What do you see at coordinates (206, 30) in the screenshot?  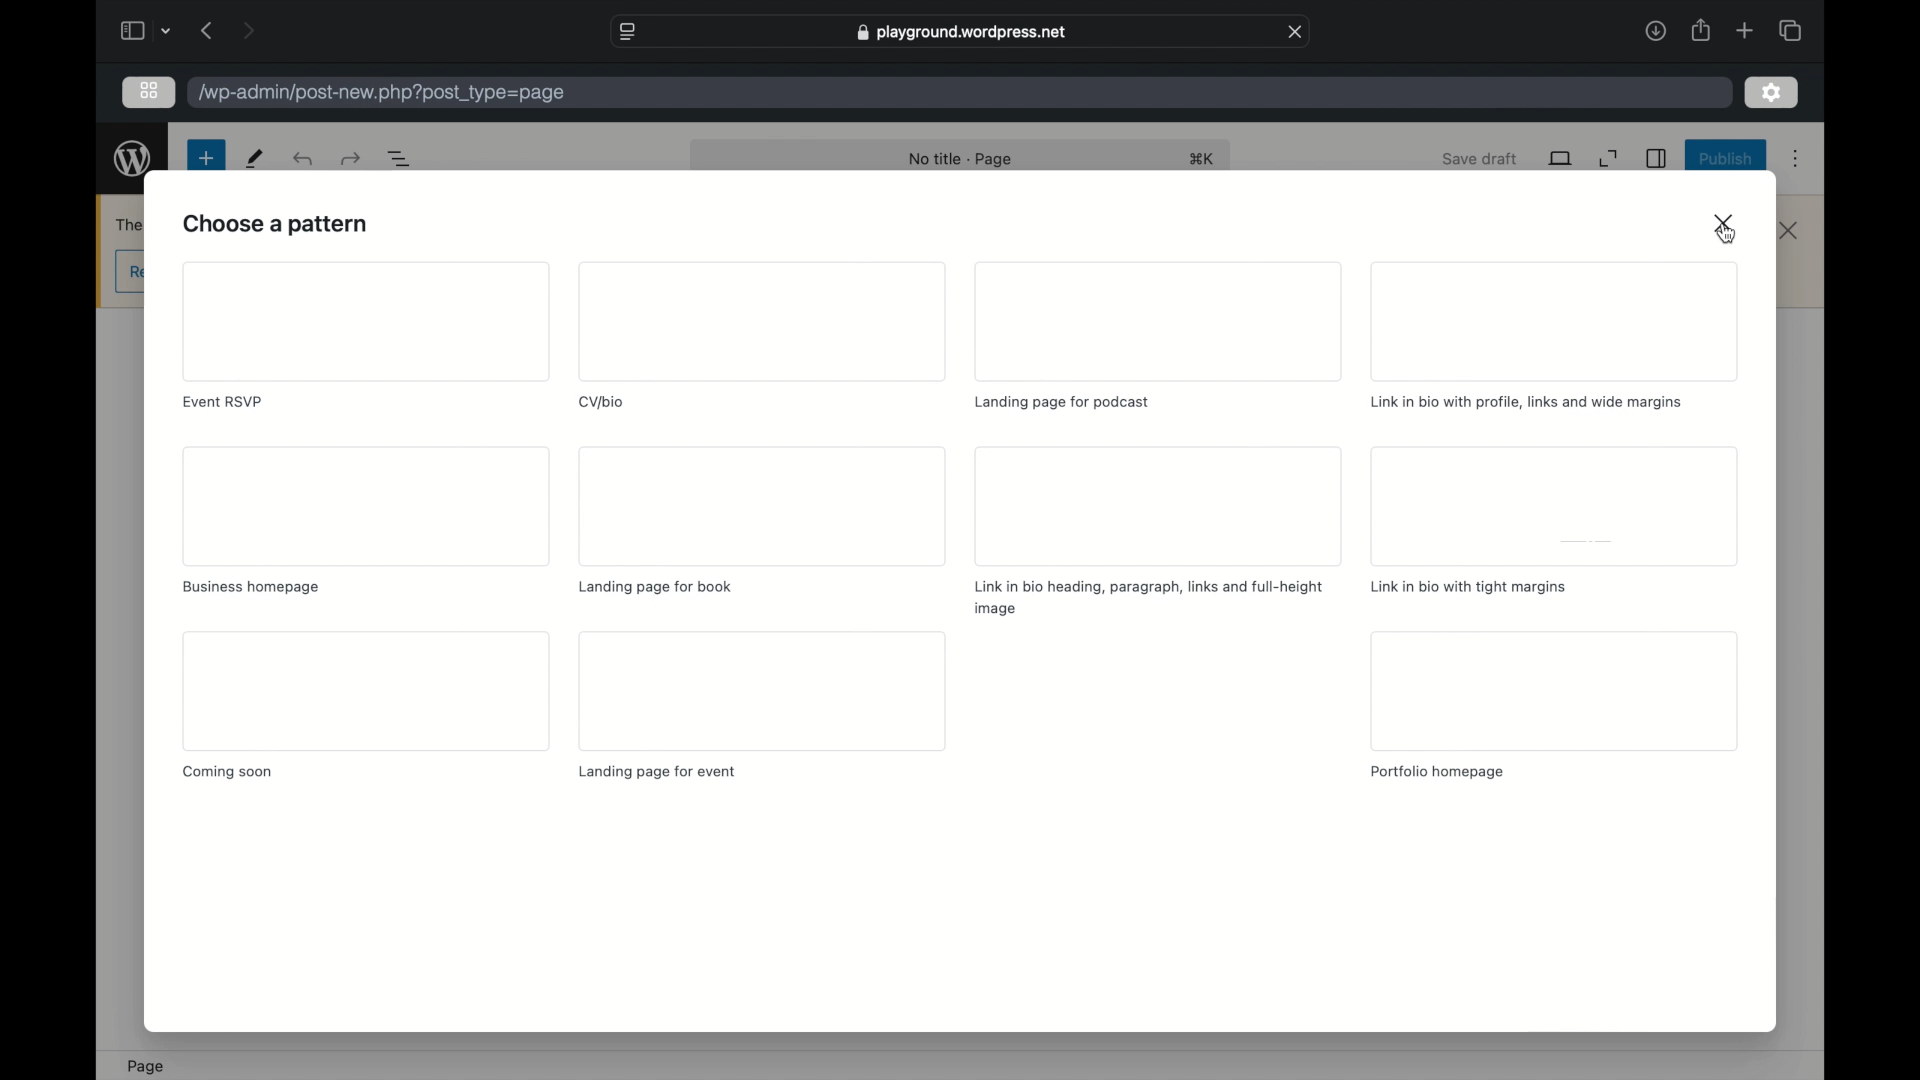 I see `previous page` at bounding box center [206, 30].